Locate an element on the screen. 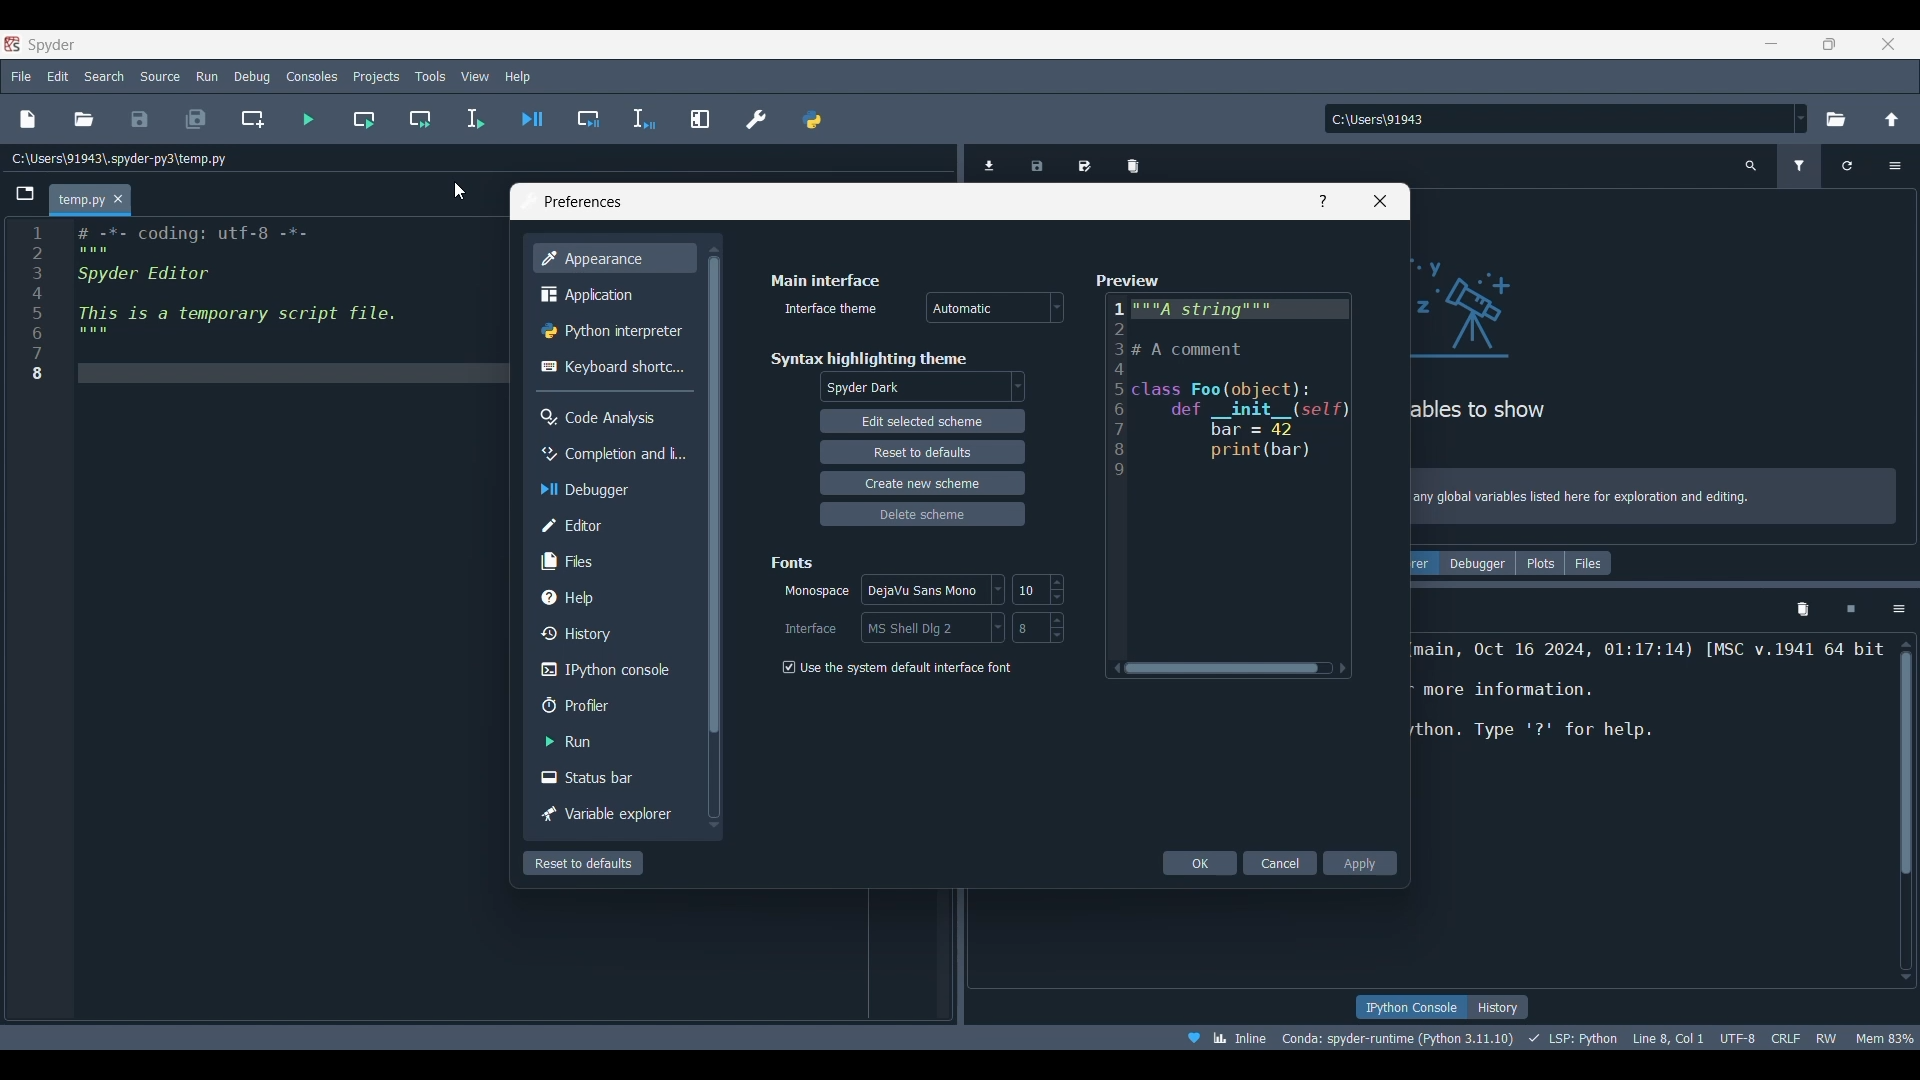 The image size is (1920, 1080). Profiler is located at coordinates (588, 703).